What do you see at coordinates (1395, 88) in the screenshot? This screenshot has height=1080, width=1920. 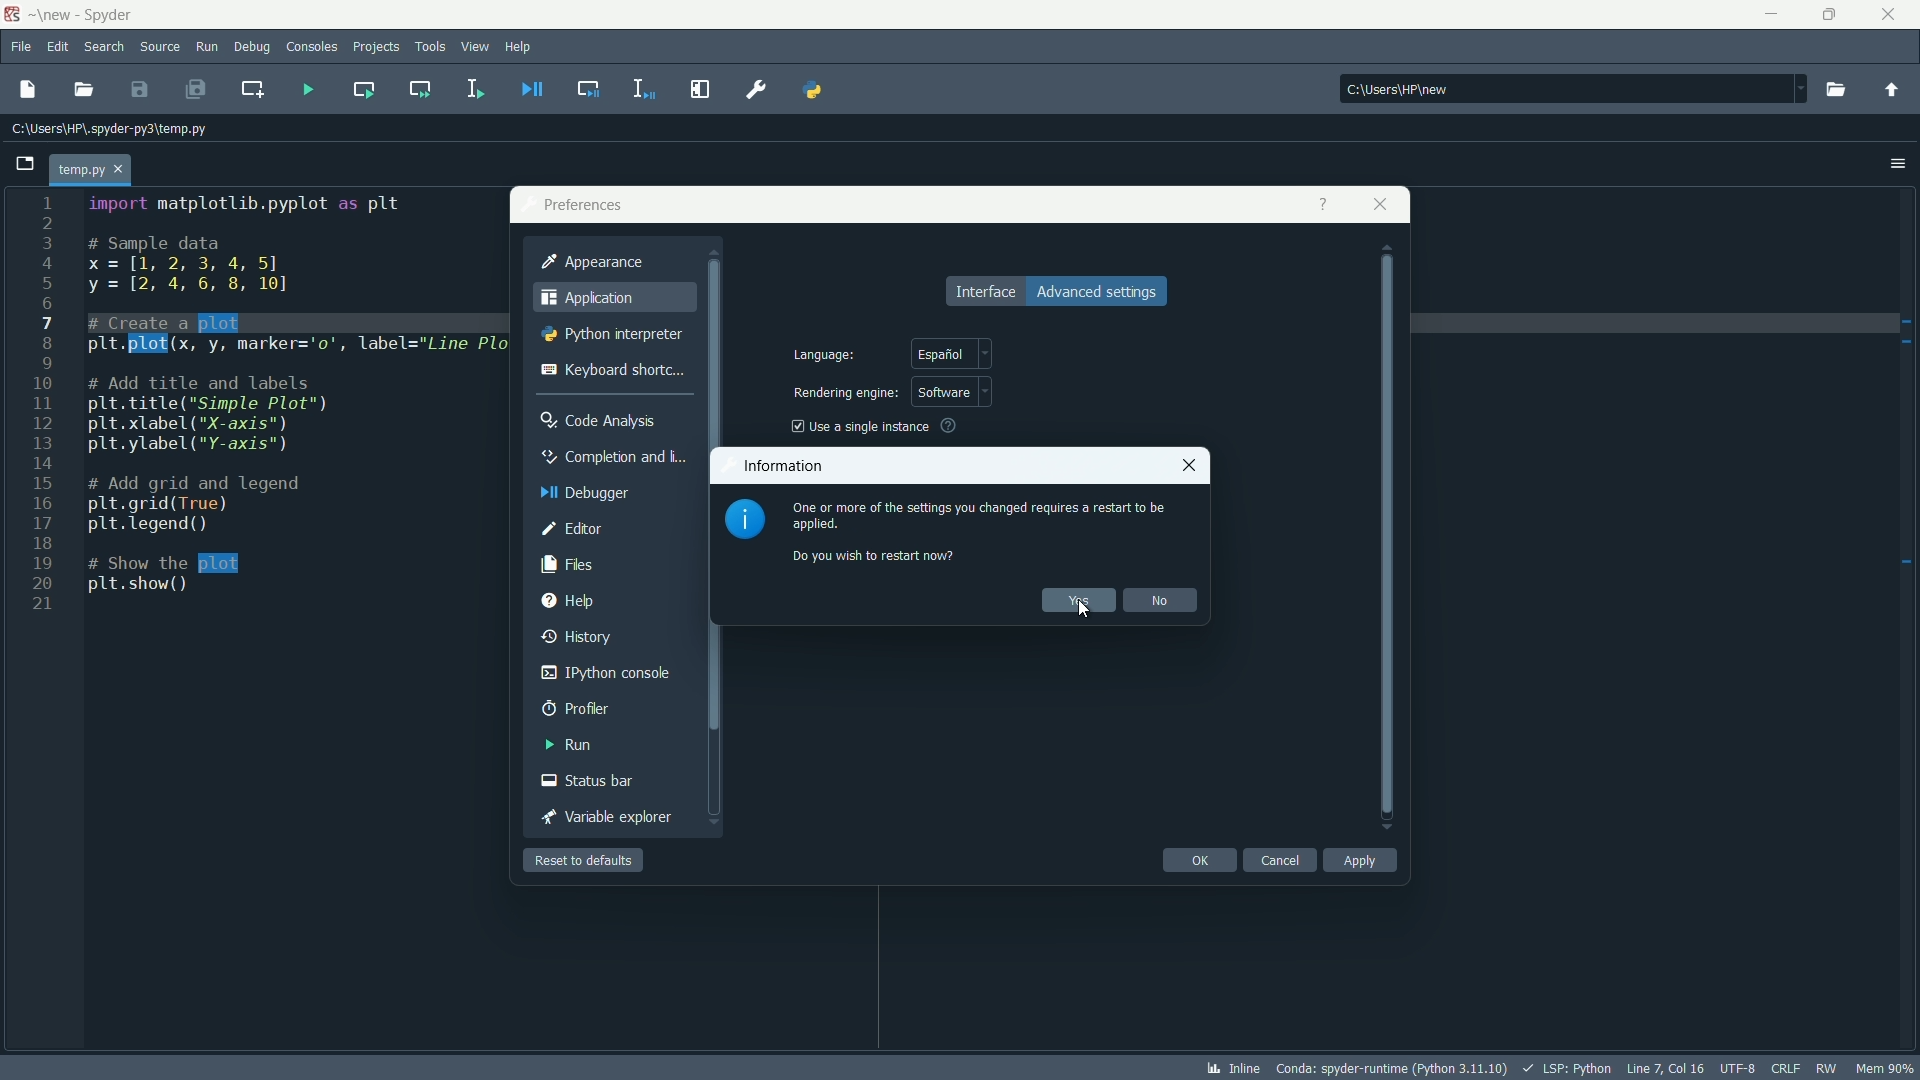 I see `C:\Users\HP\new` at bounding box center [1395, 88].